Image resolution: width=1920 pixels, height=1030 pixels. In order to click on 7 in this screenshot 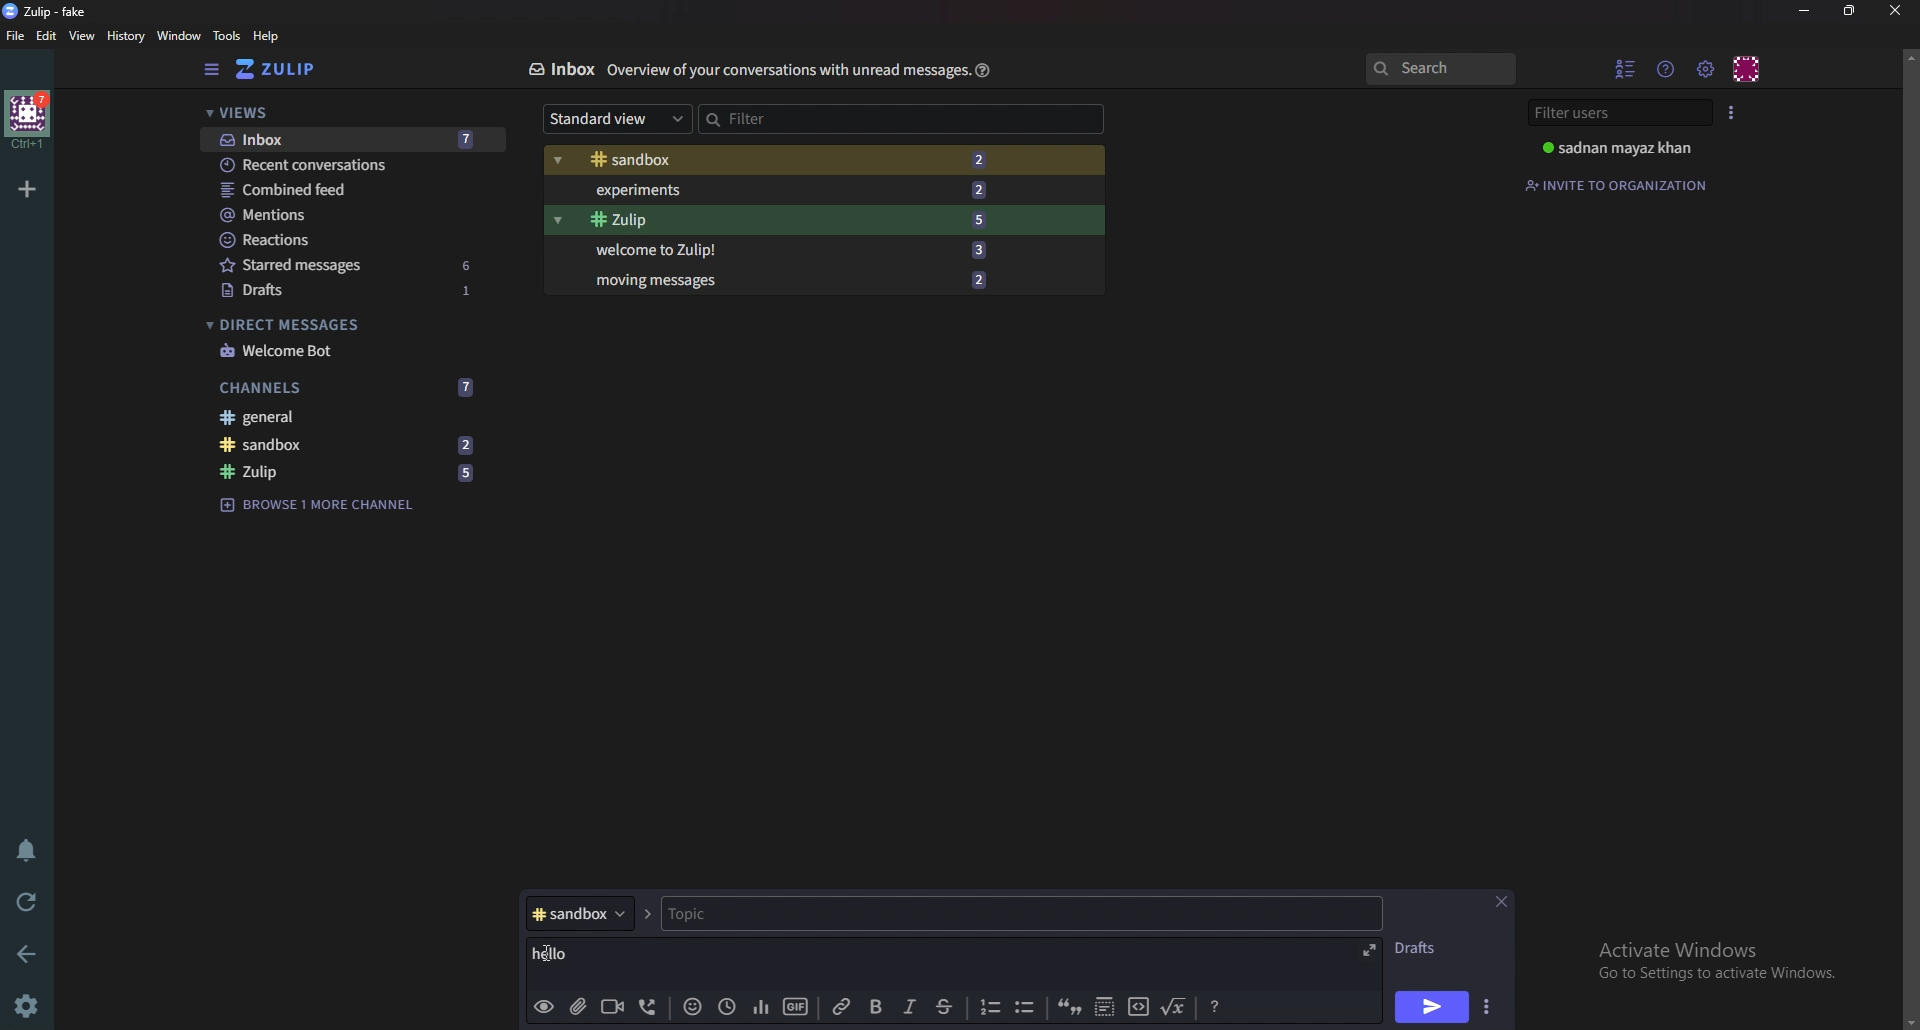, I will do `click(477, 138)`.